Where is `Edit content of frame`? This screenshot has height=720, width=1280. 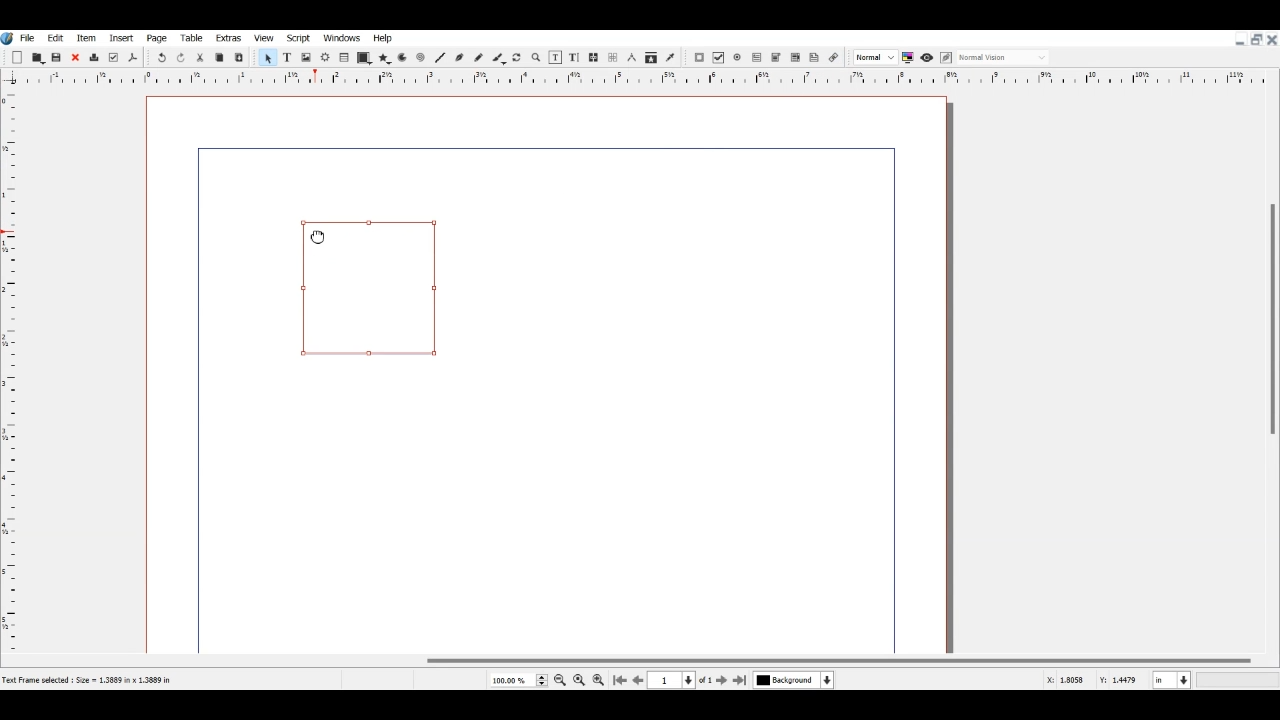 Edit content of frame is located at coordinates (555, 57).